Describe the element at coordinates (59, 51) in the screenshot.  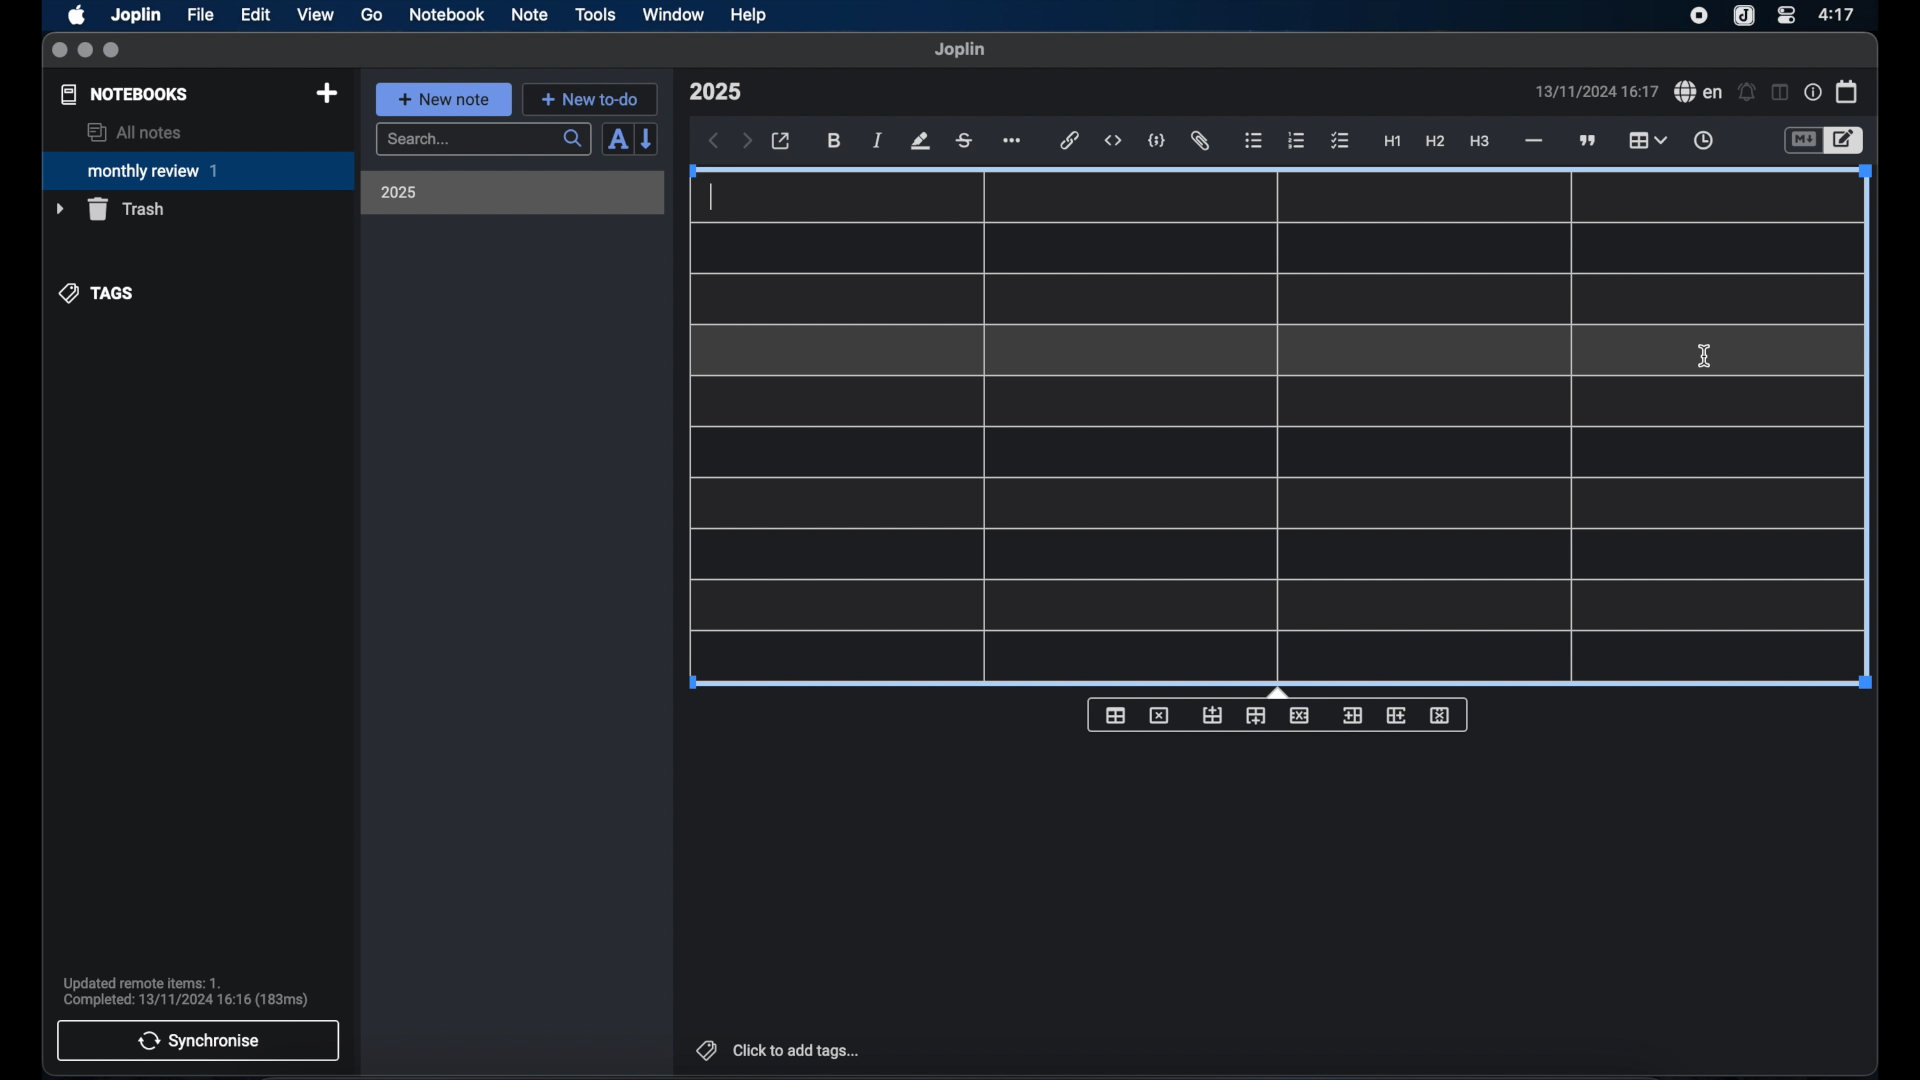
I see `close` at that location.